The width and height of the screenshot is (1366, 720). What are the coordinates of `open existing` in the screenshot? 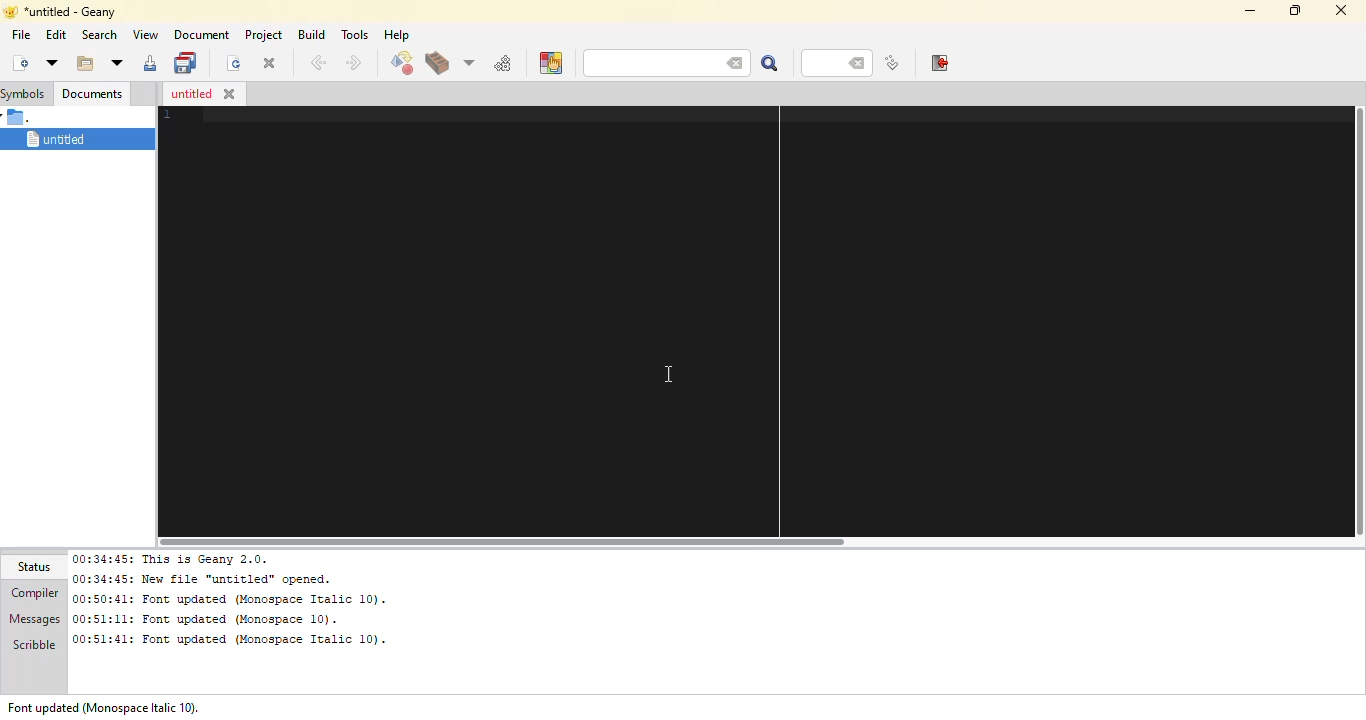 It's located at (83, 63).